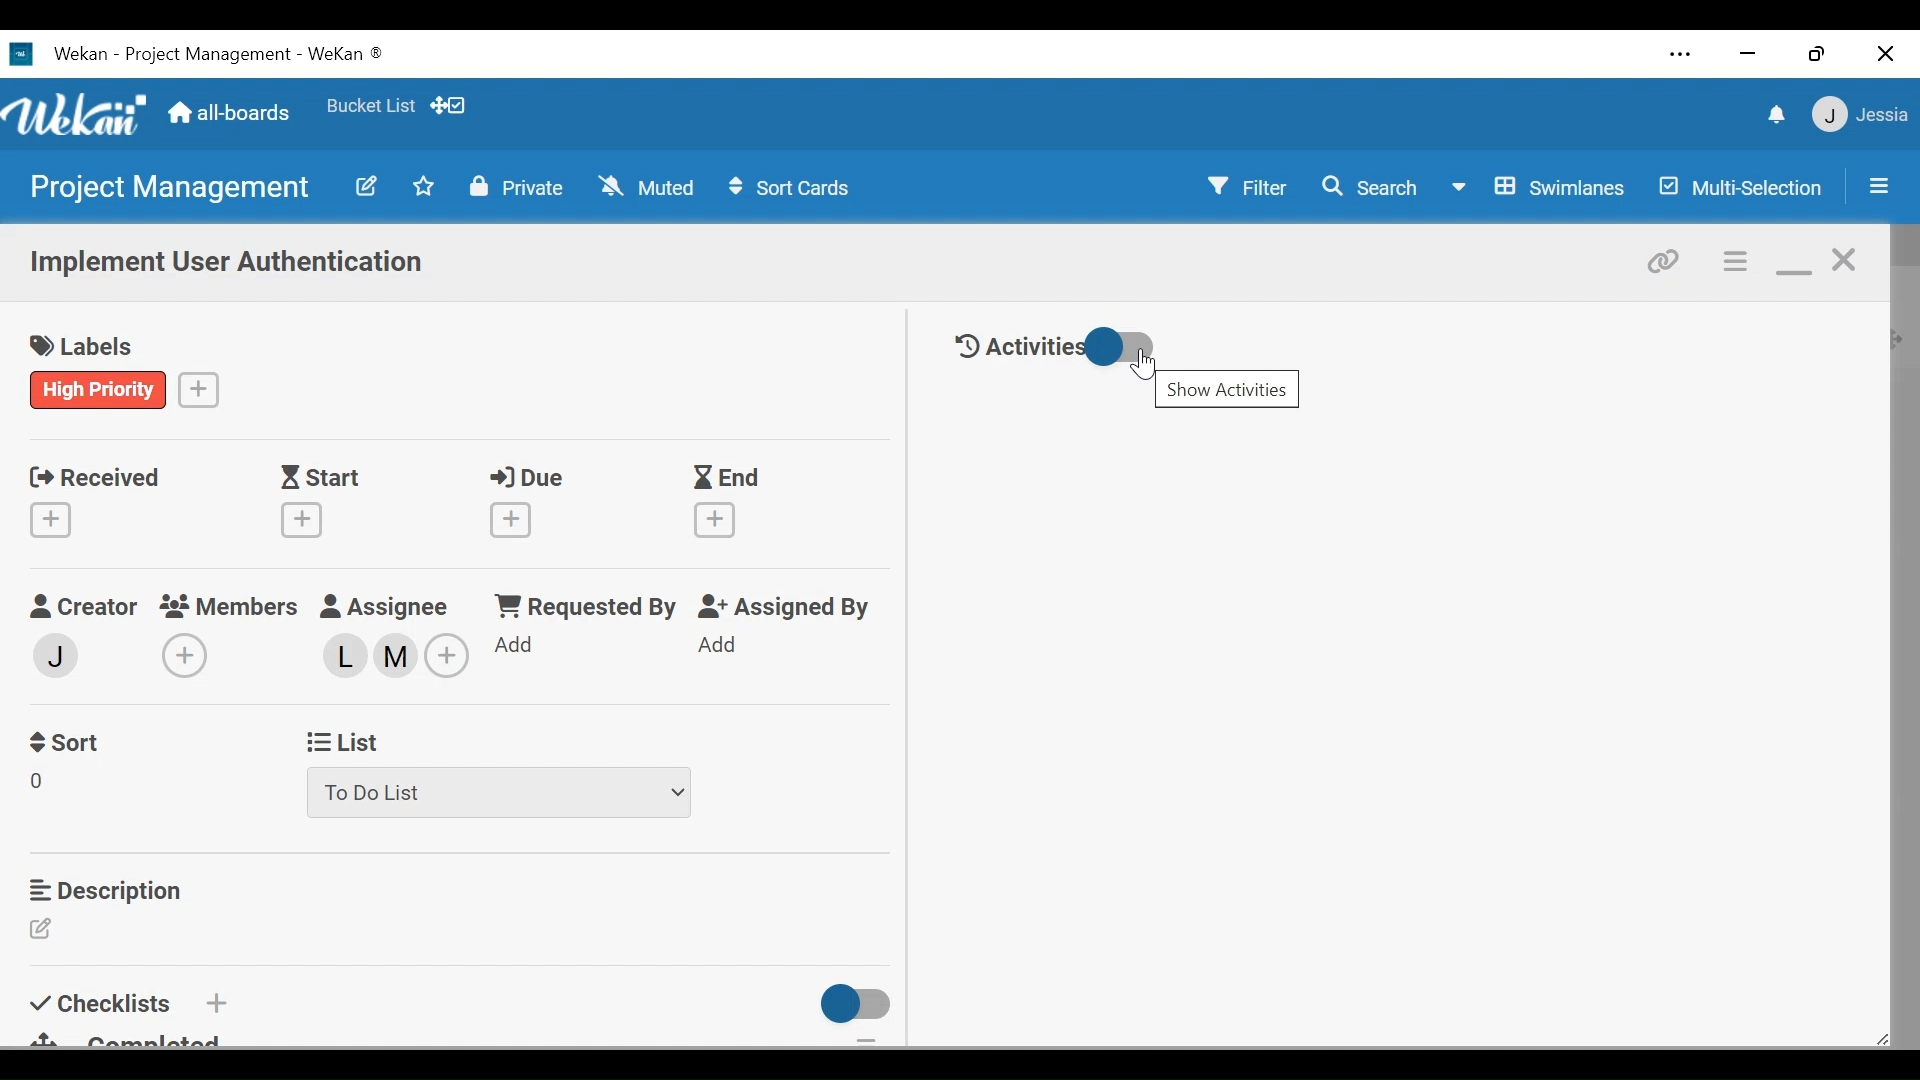  I want to click on Create Due Date, so click(509, 521).